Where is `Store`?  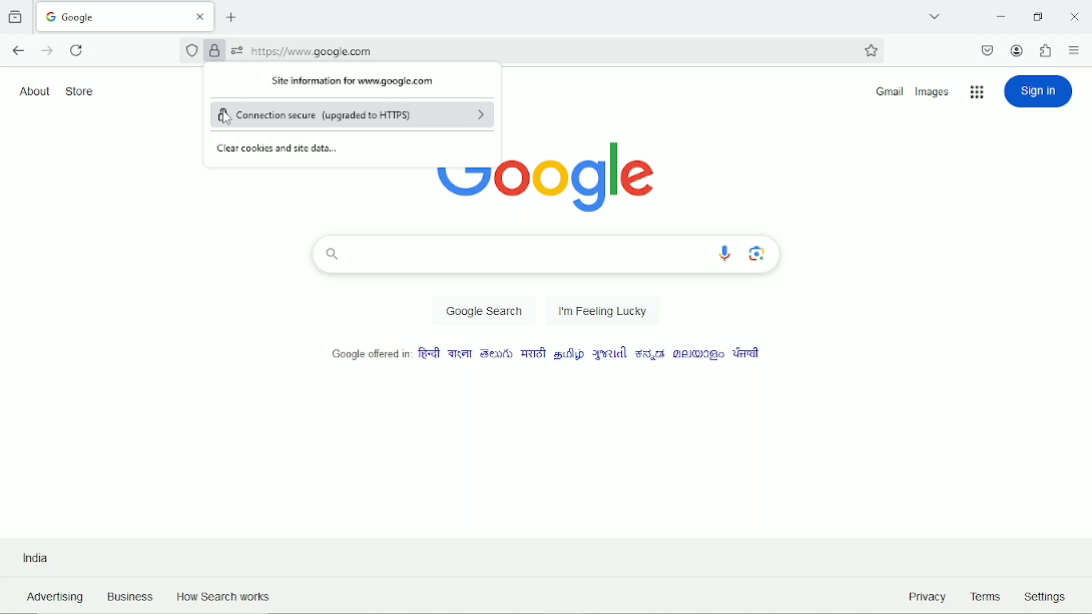 Store is located at coordinates (85, 90).